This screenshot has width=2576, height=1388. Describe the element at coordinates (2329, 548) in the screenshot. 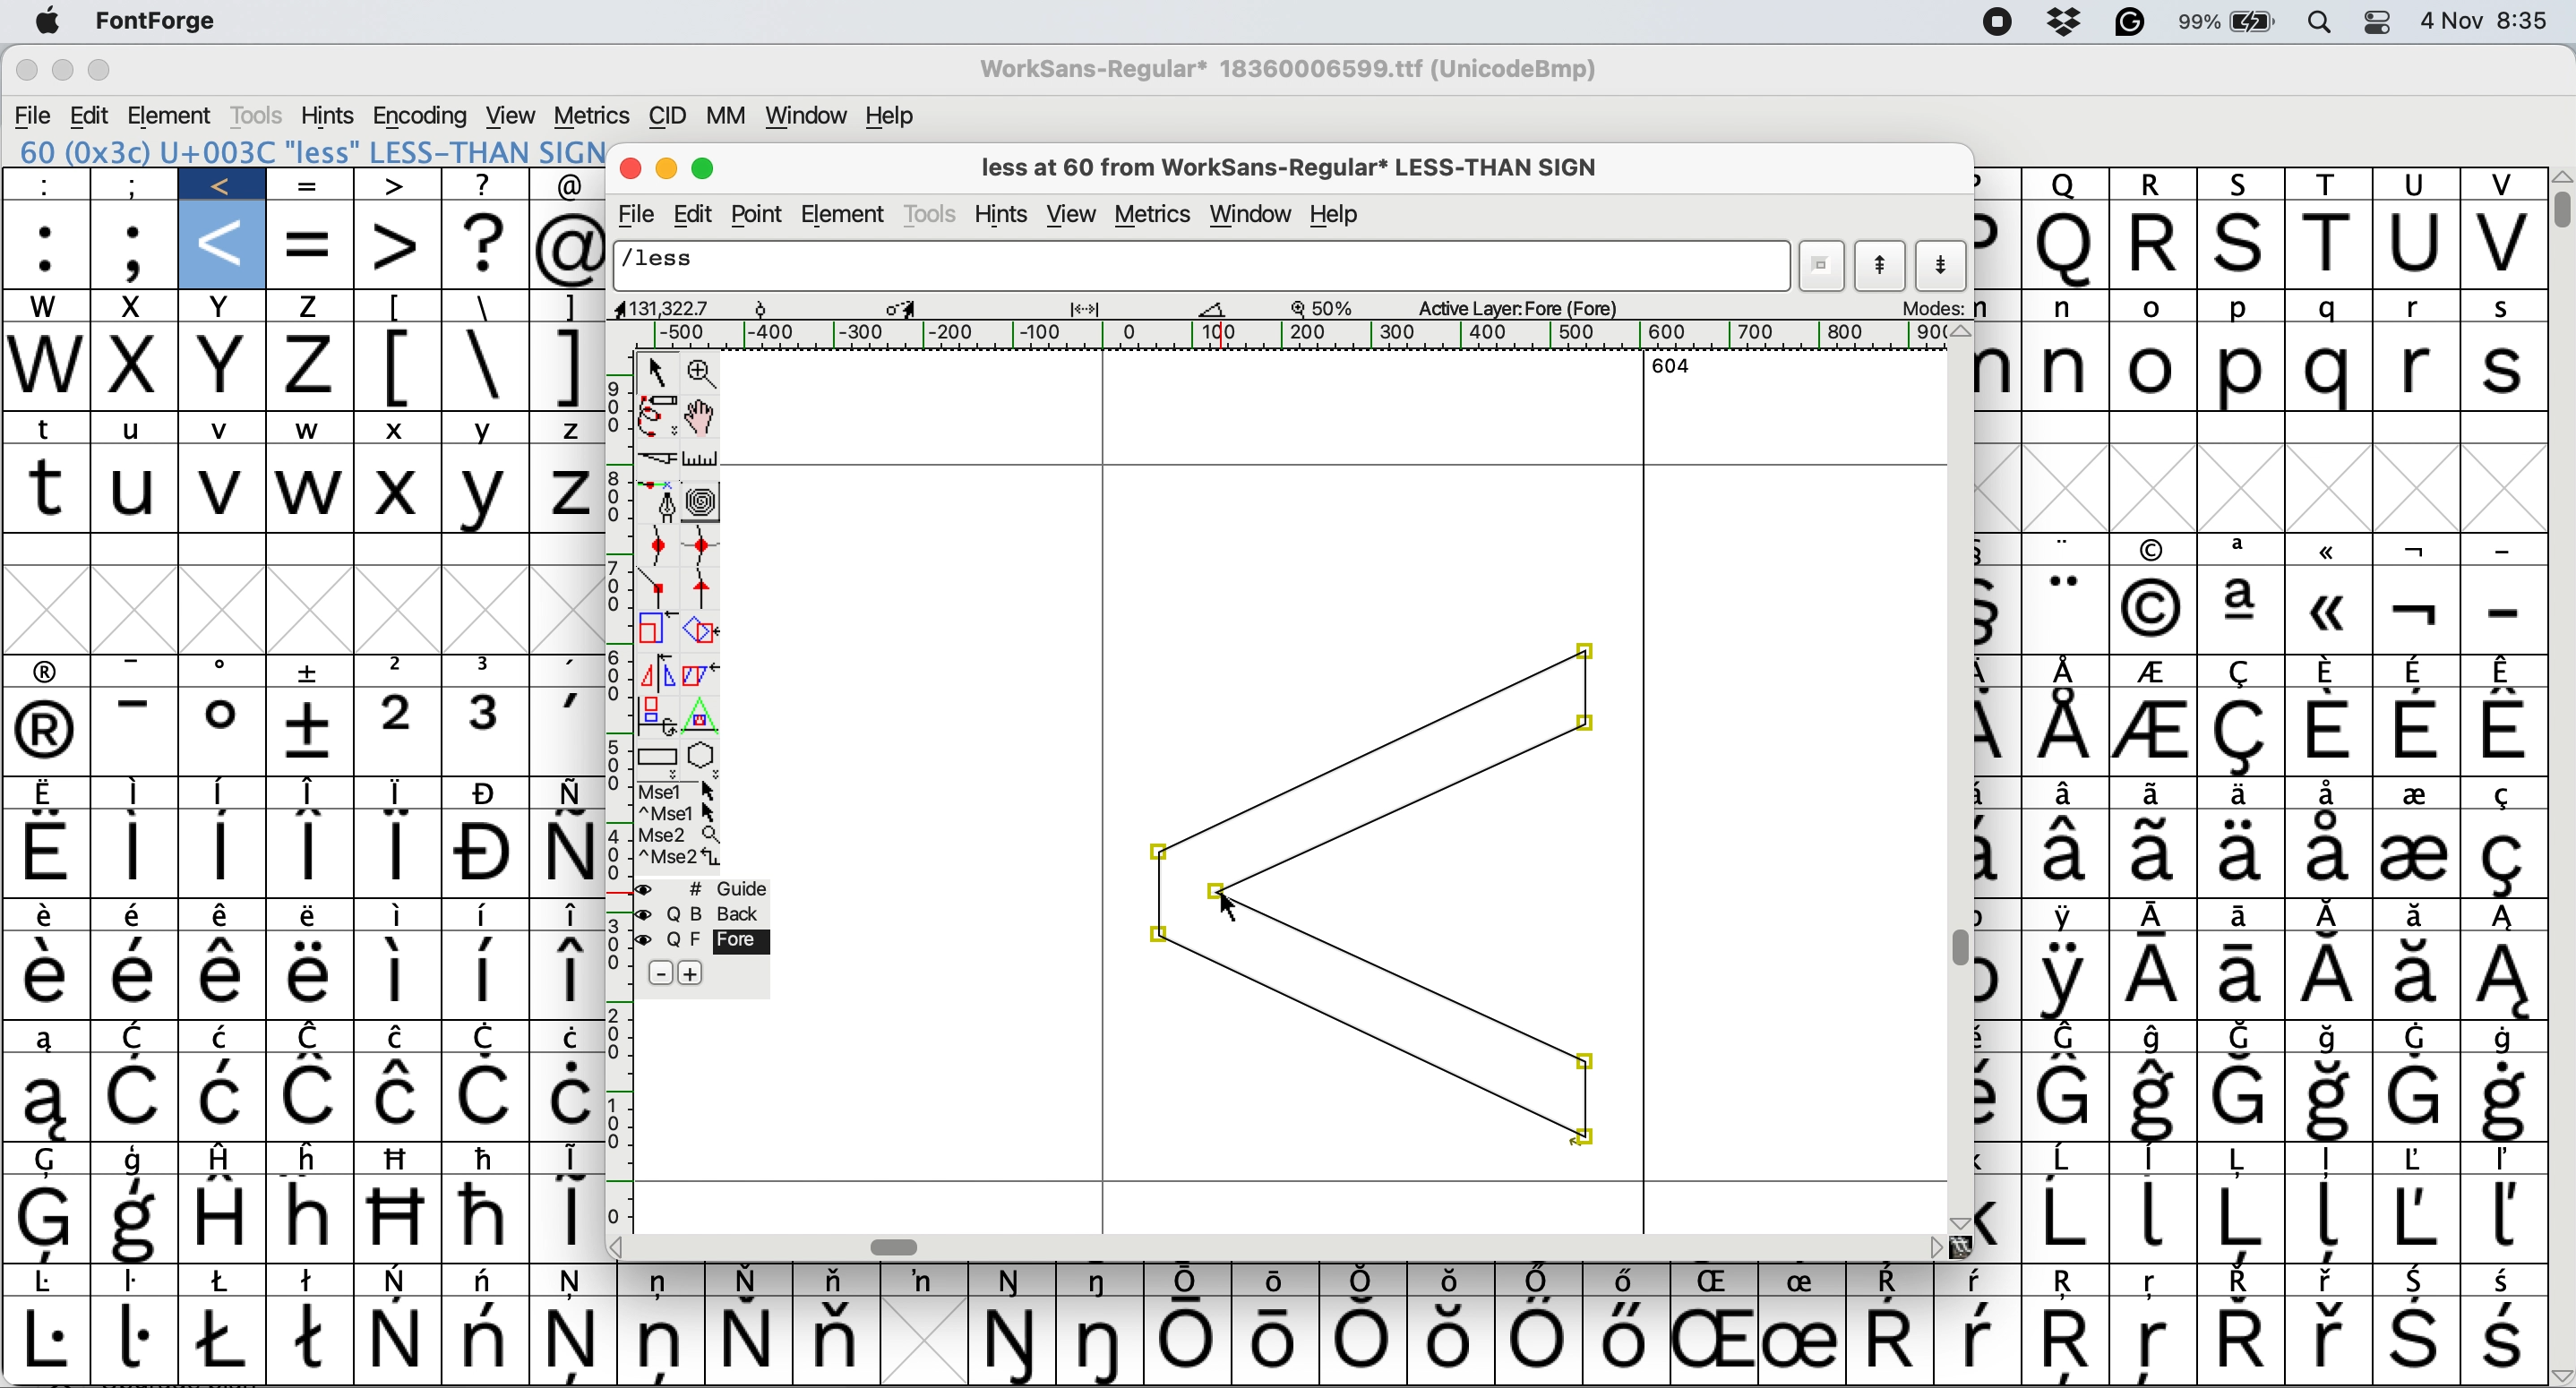

I see `Symbol` at that location.